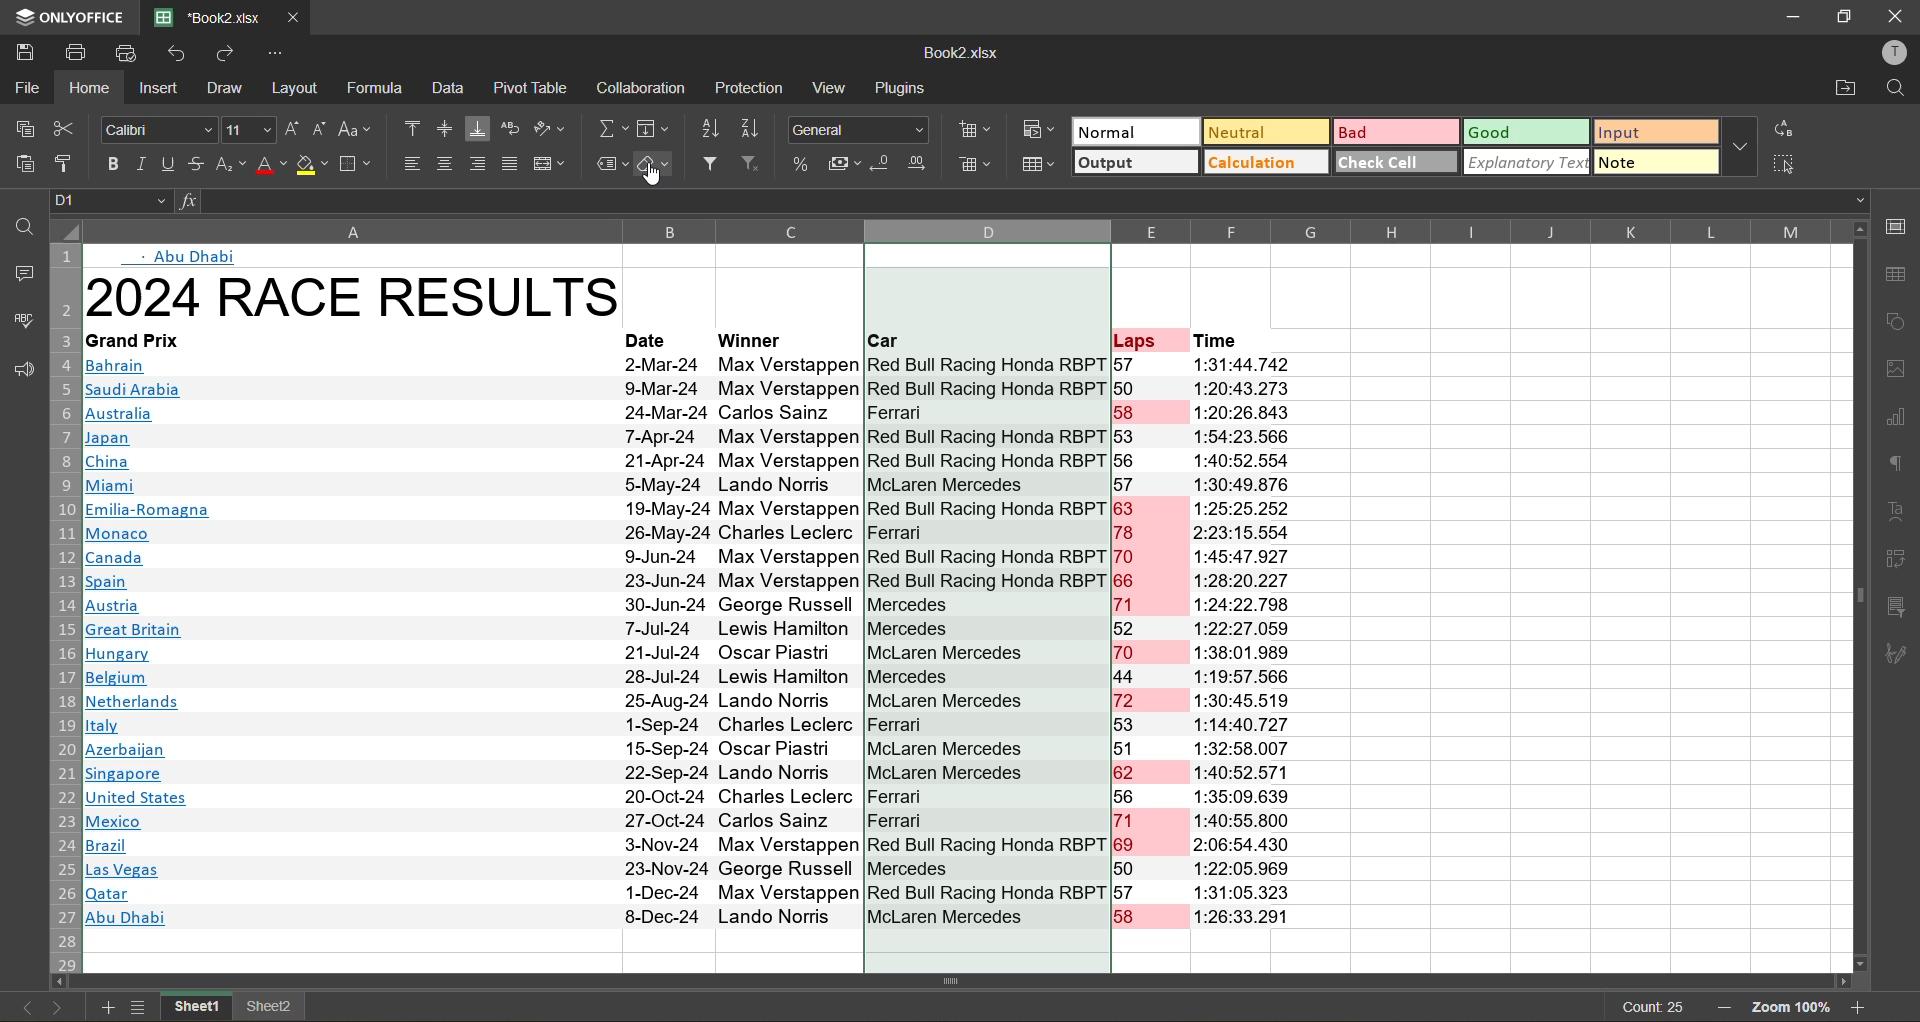 Image resolution: width=1920 pixels, height=1022 pixels. Describe the element at coordinates (1903, 274) in the screenshot. I see `table` at that location.